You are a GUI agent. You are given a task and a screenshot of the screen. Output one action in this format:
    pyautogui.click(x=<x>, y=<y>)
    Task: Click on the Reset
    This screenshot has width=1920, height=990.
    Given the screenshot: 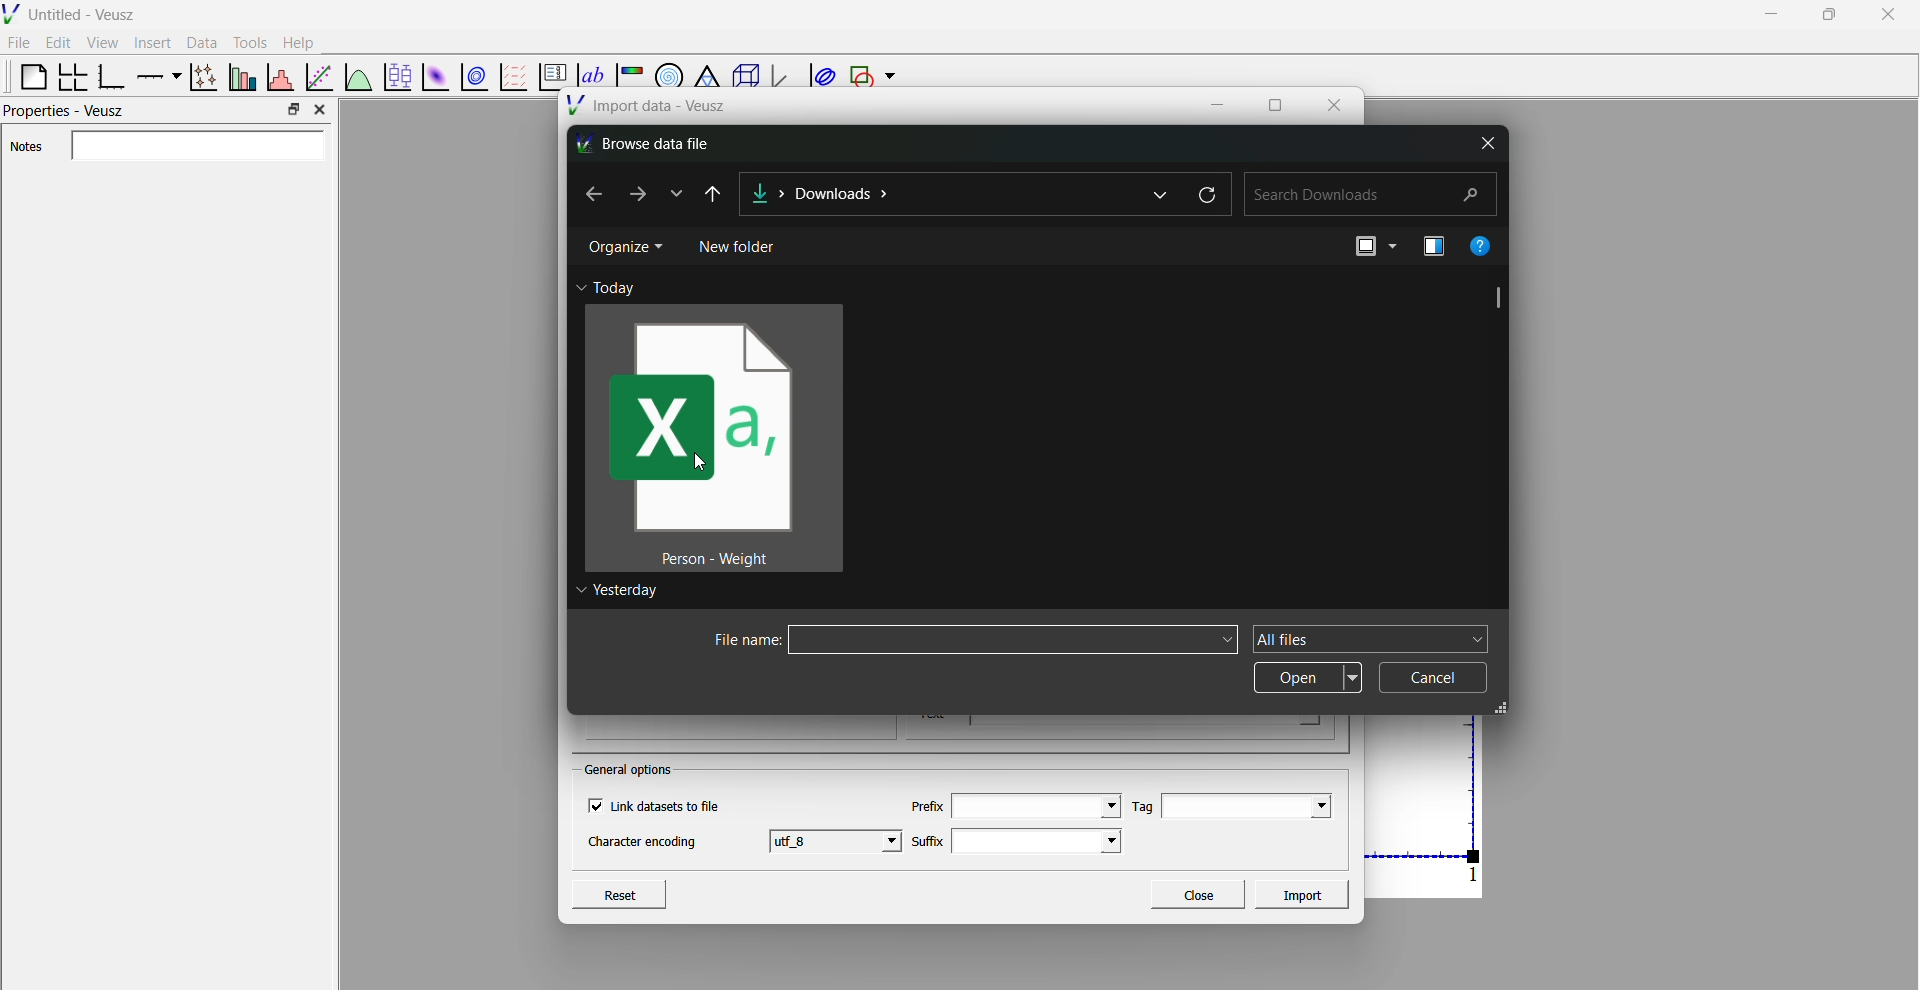 What is the action you would take?
    pyautogui.click(x=640, y=892)
    